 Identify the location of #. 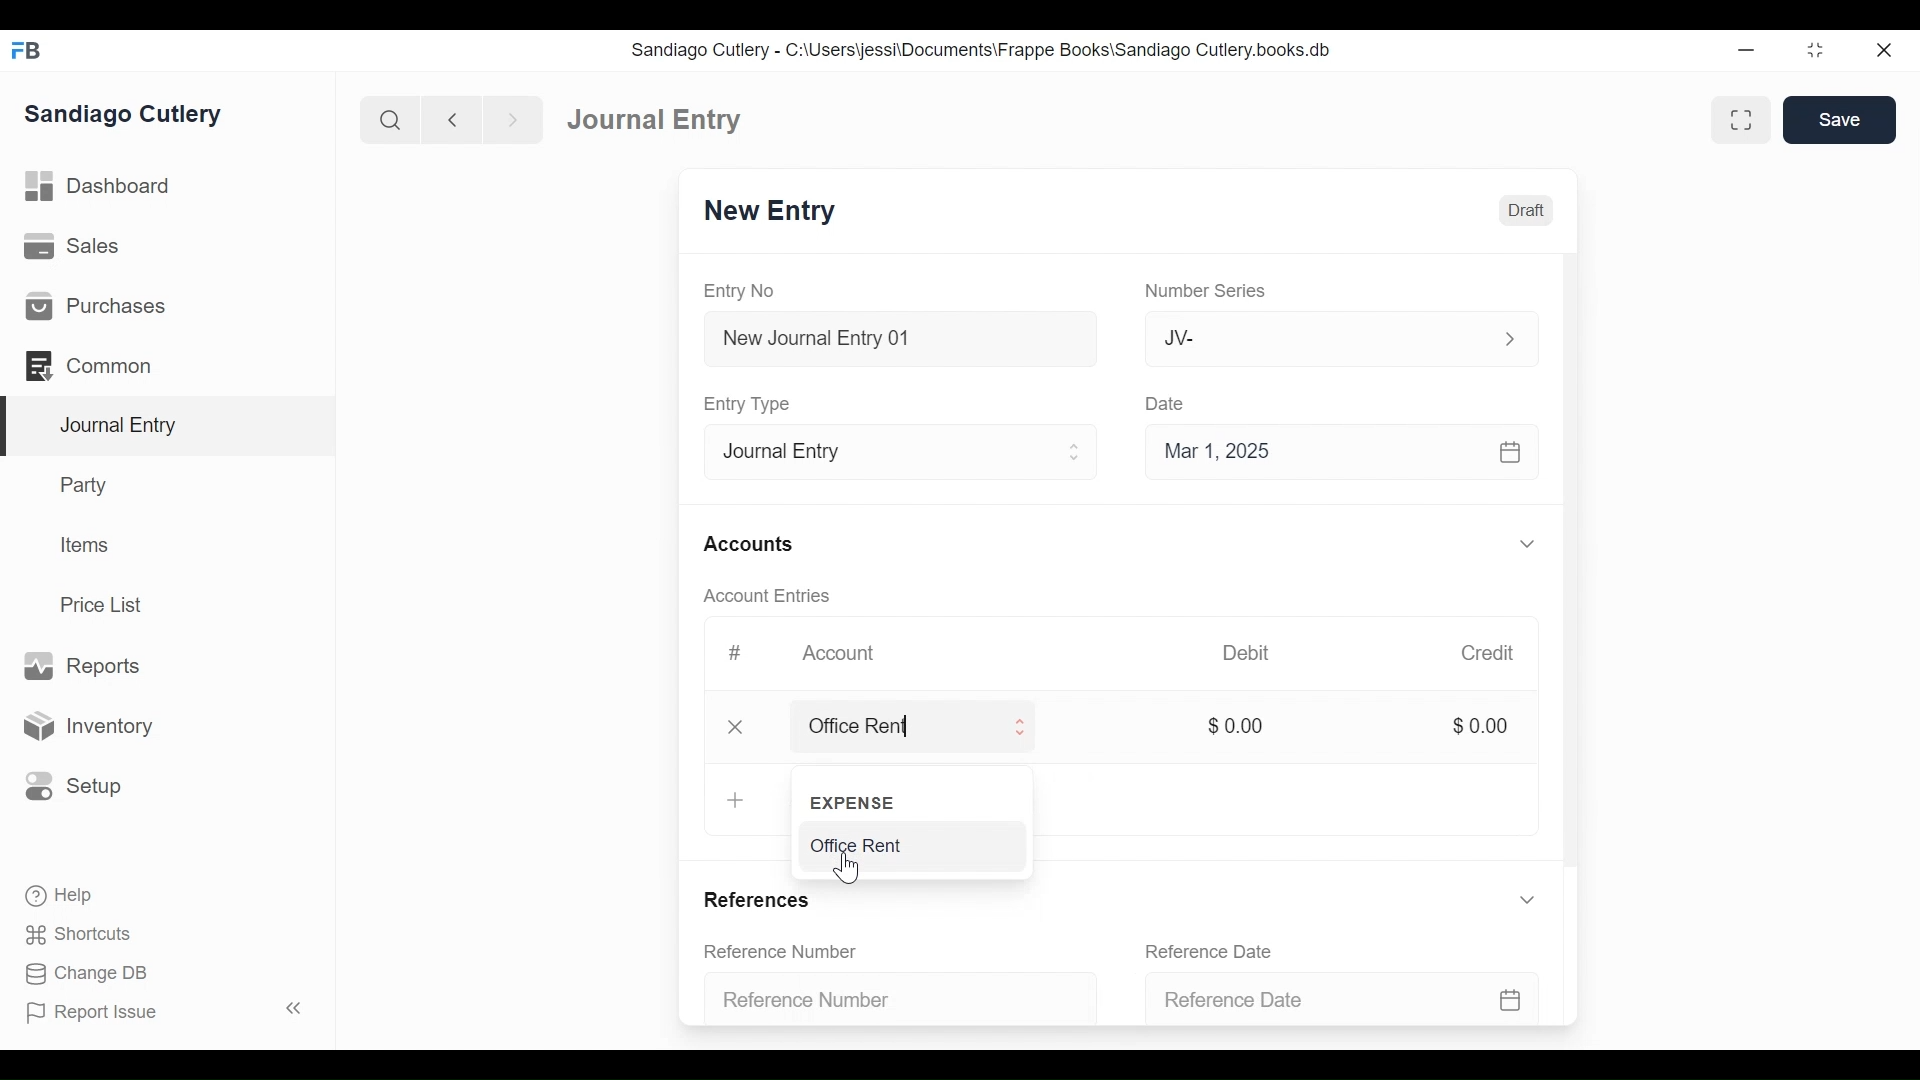
(728, 653).